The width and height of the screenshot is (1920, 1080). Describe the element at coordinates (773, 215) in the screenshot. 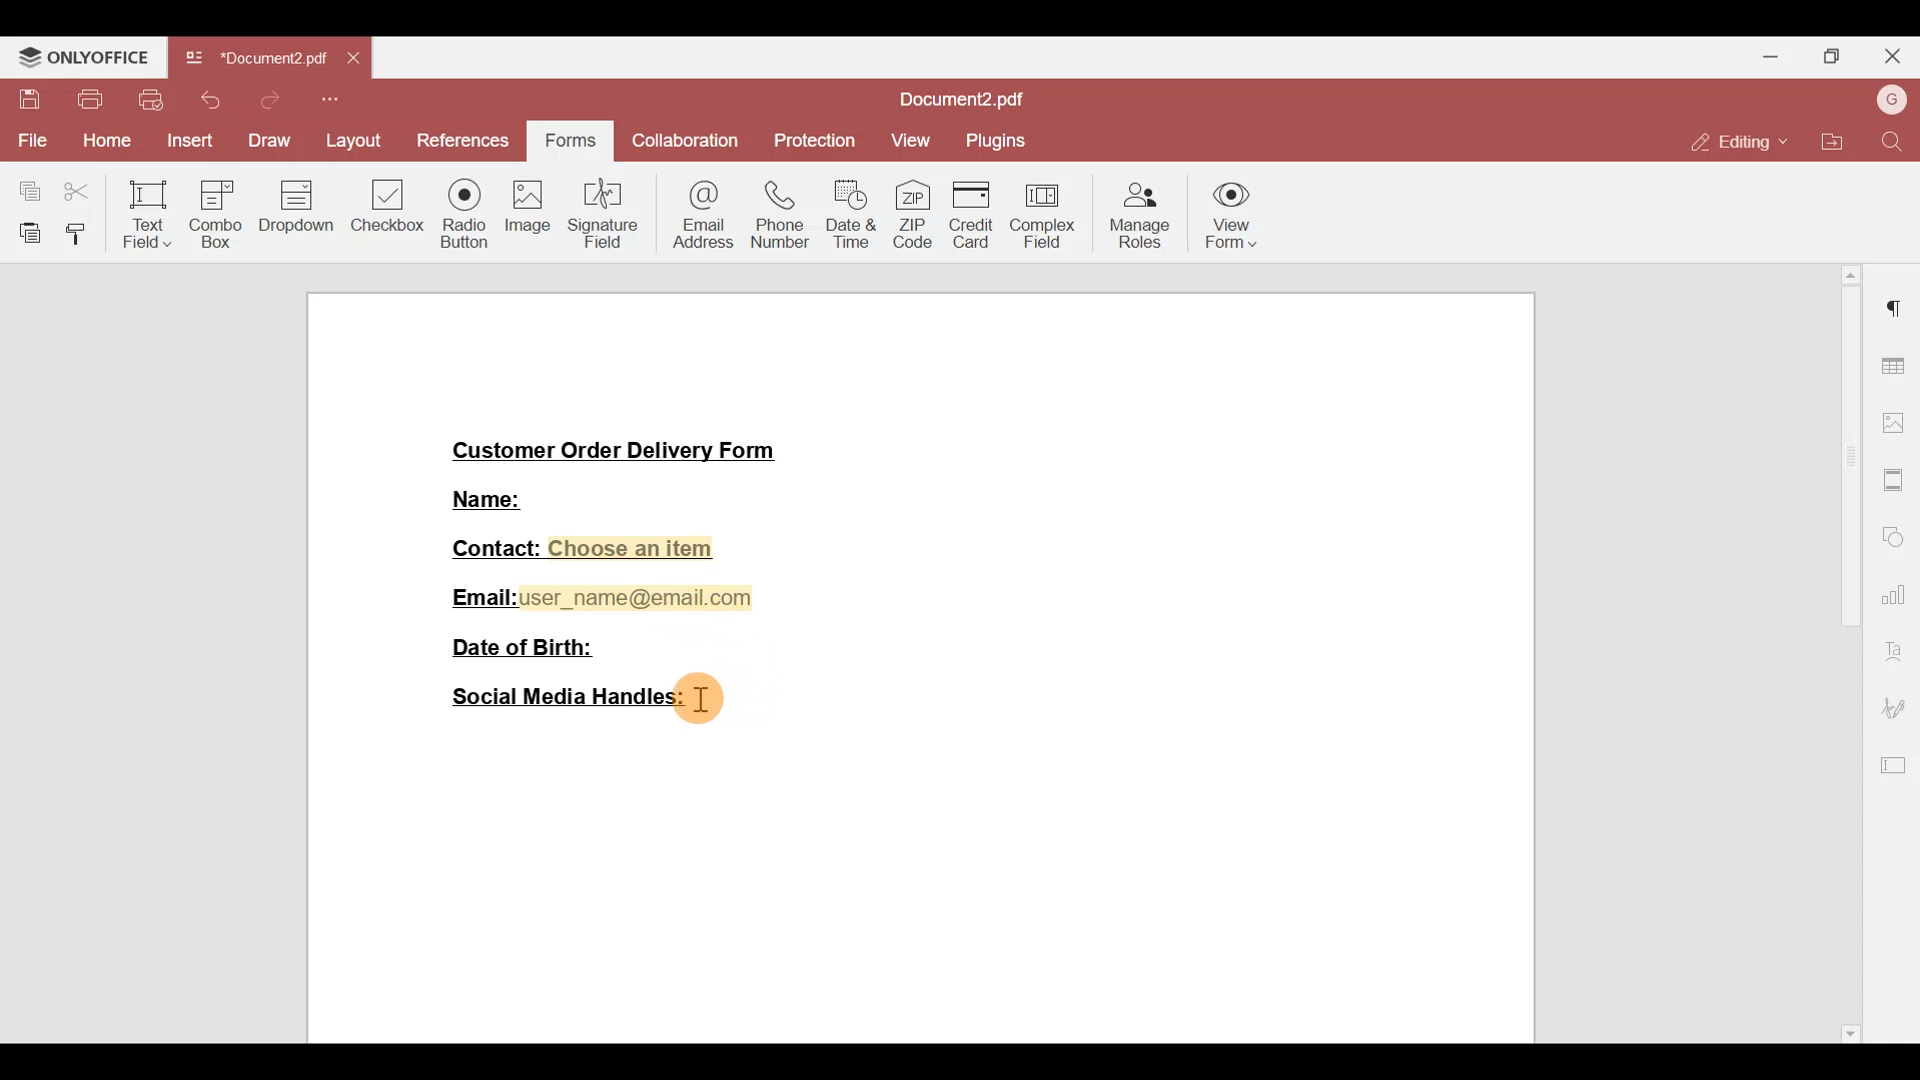

I see `Phone number` at that location.